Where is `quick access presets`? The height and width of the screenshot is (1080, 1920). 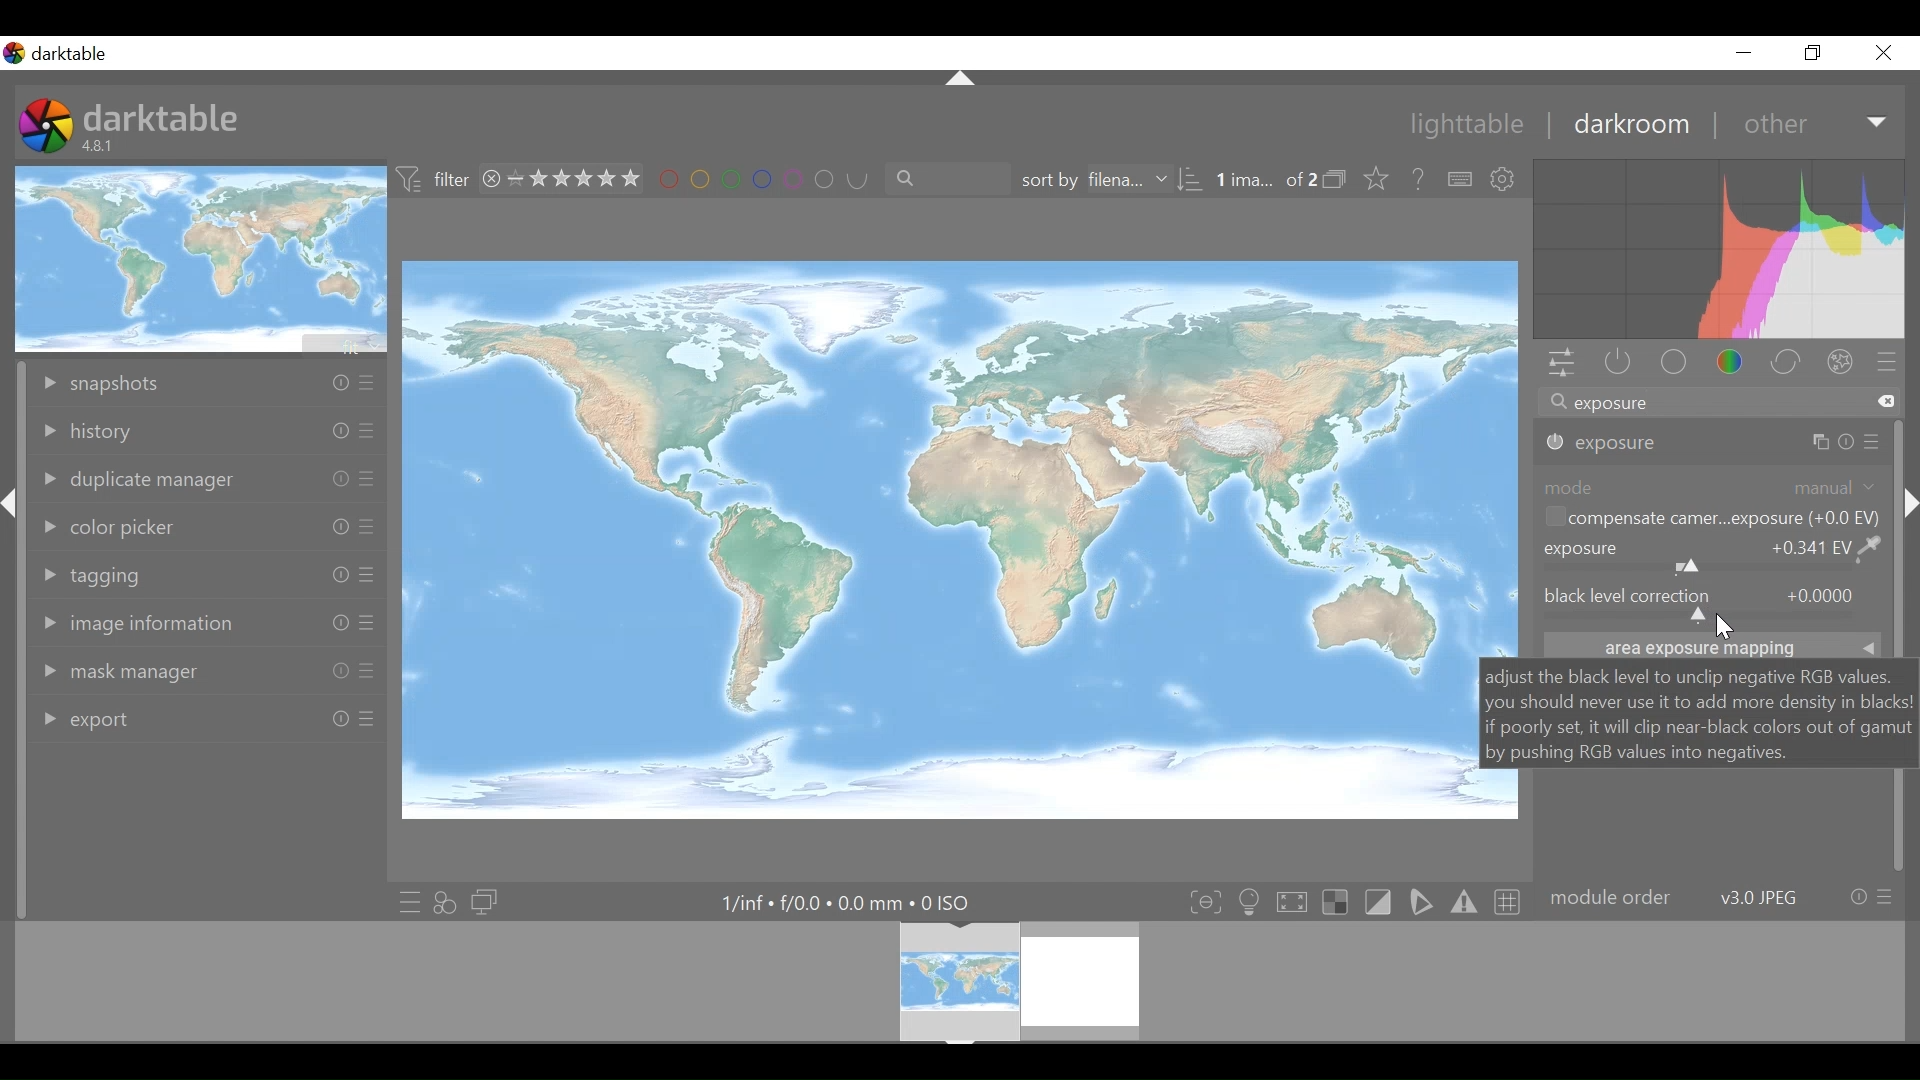 quick access presets is located at coordinates (404, 901).